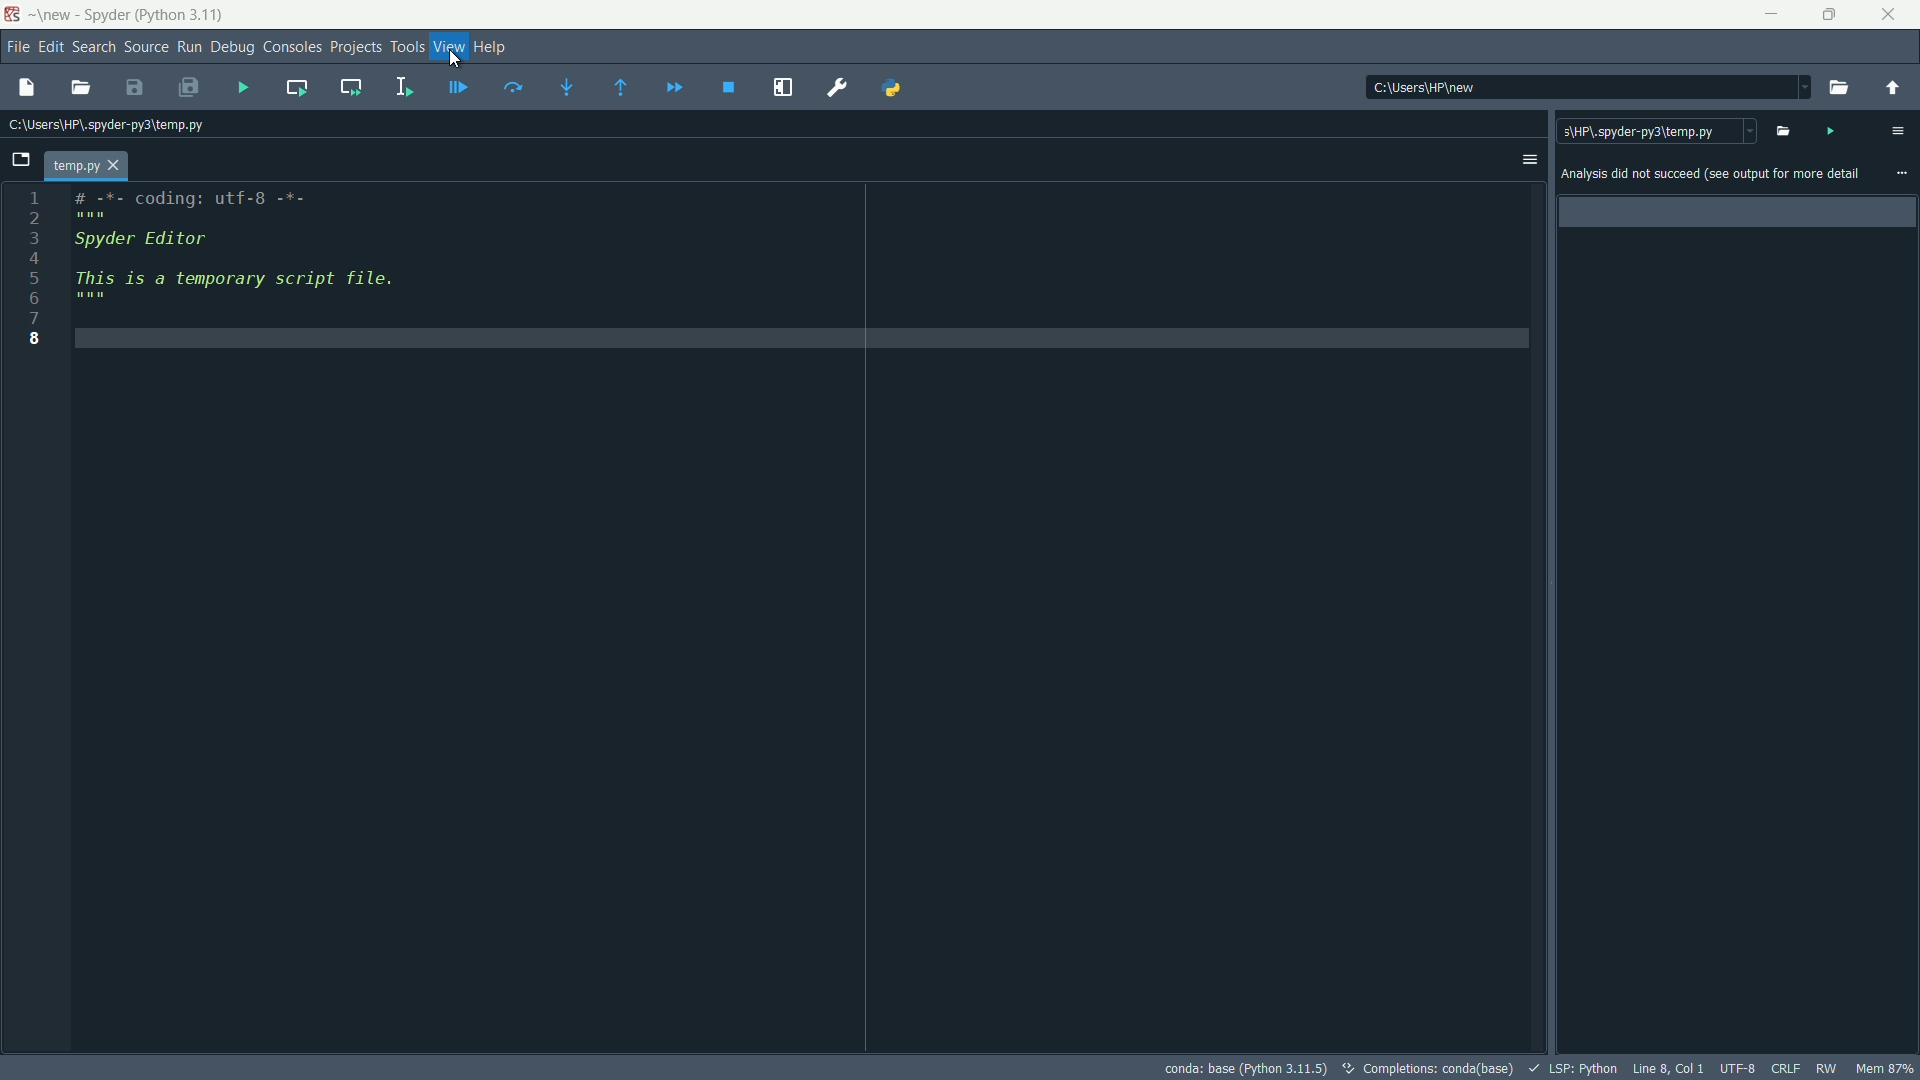  I want to click on step into function, so click(566, 86).